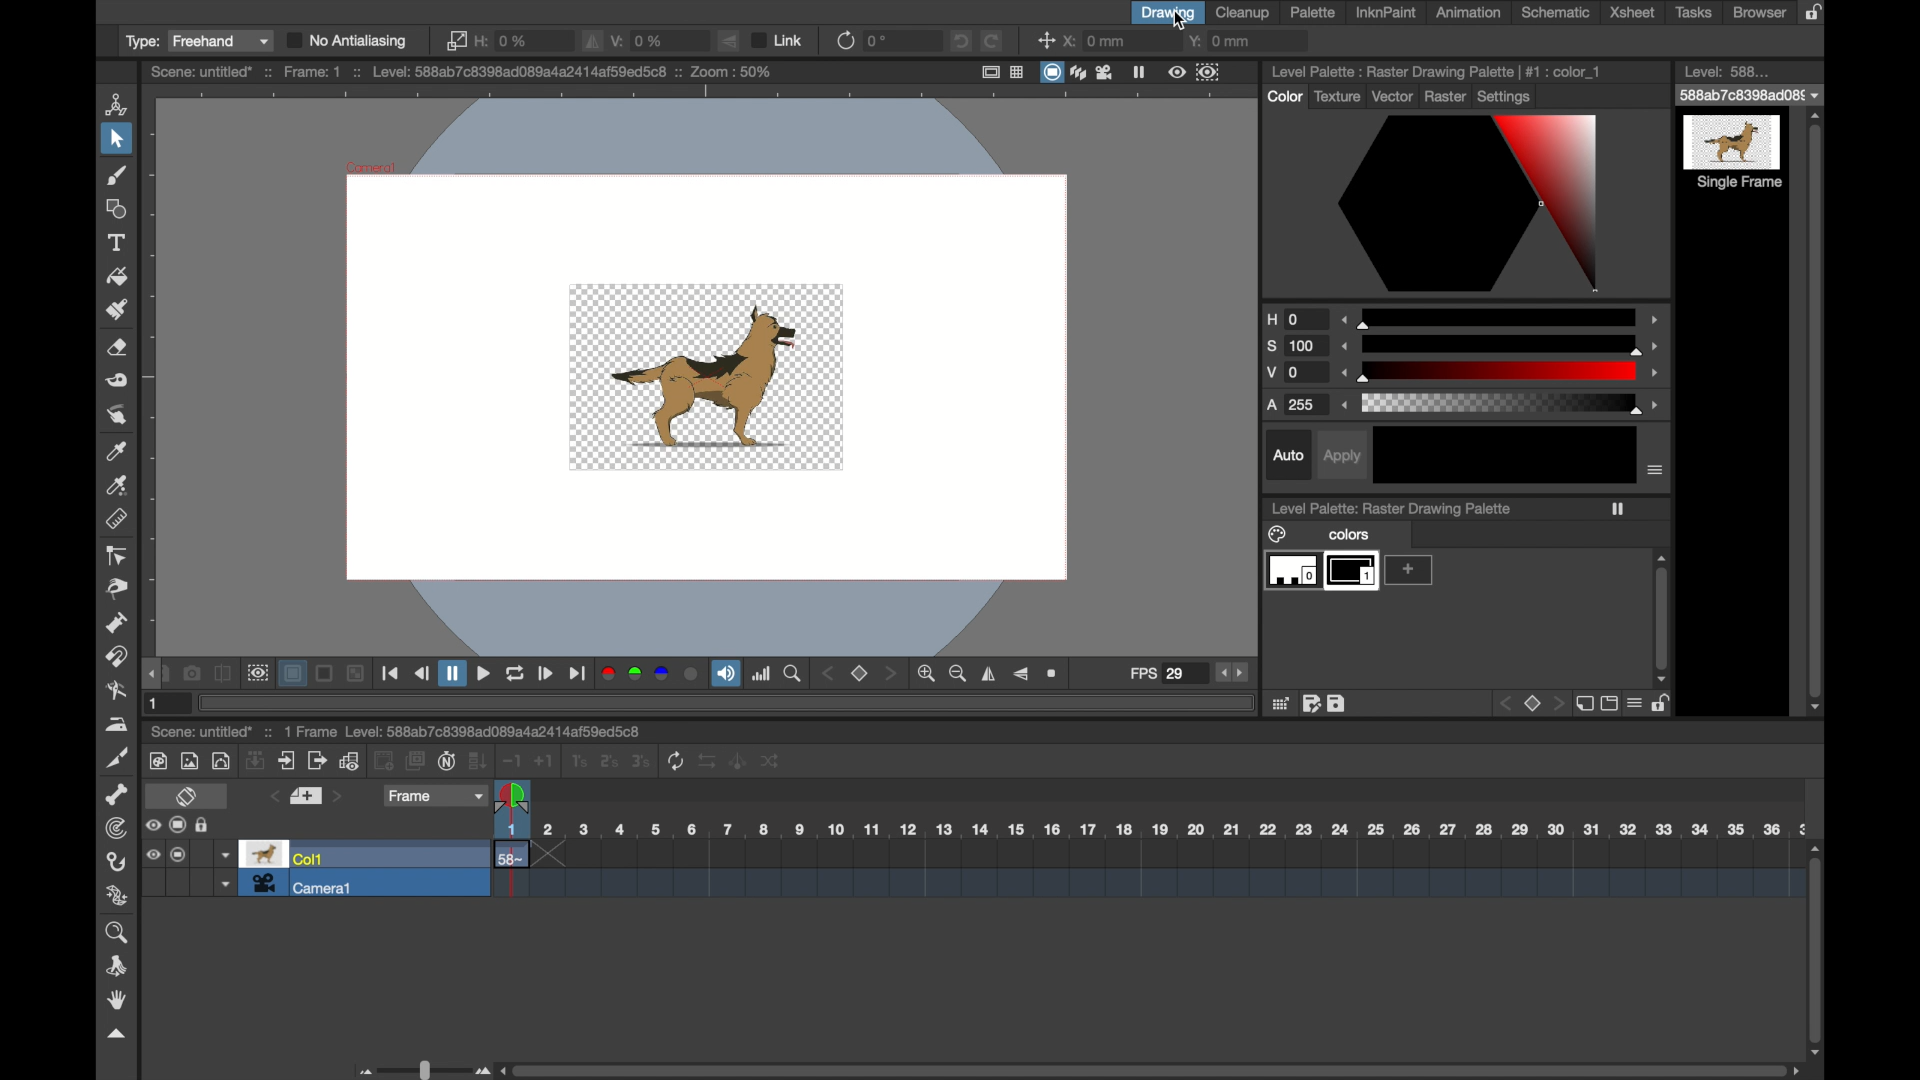 Image resolution: width=1920 pixels, height=1080 pixels. Describe the element at coordinates (198, 42) in the screenshot. I see `type` at that location.